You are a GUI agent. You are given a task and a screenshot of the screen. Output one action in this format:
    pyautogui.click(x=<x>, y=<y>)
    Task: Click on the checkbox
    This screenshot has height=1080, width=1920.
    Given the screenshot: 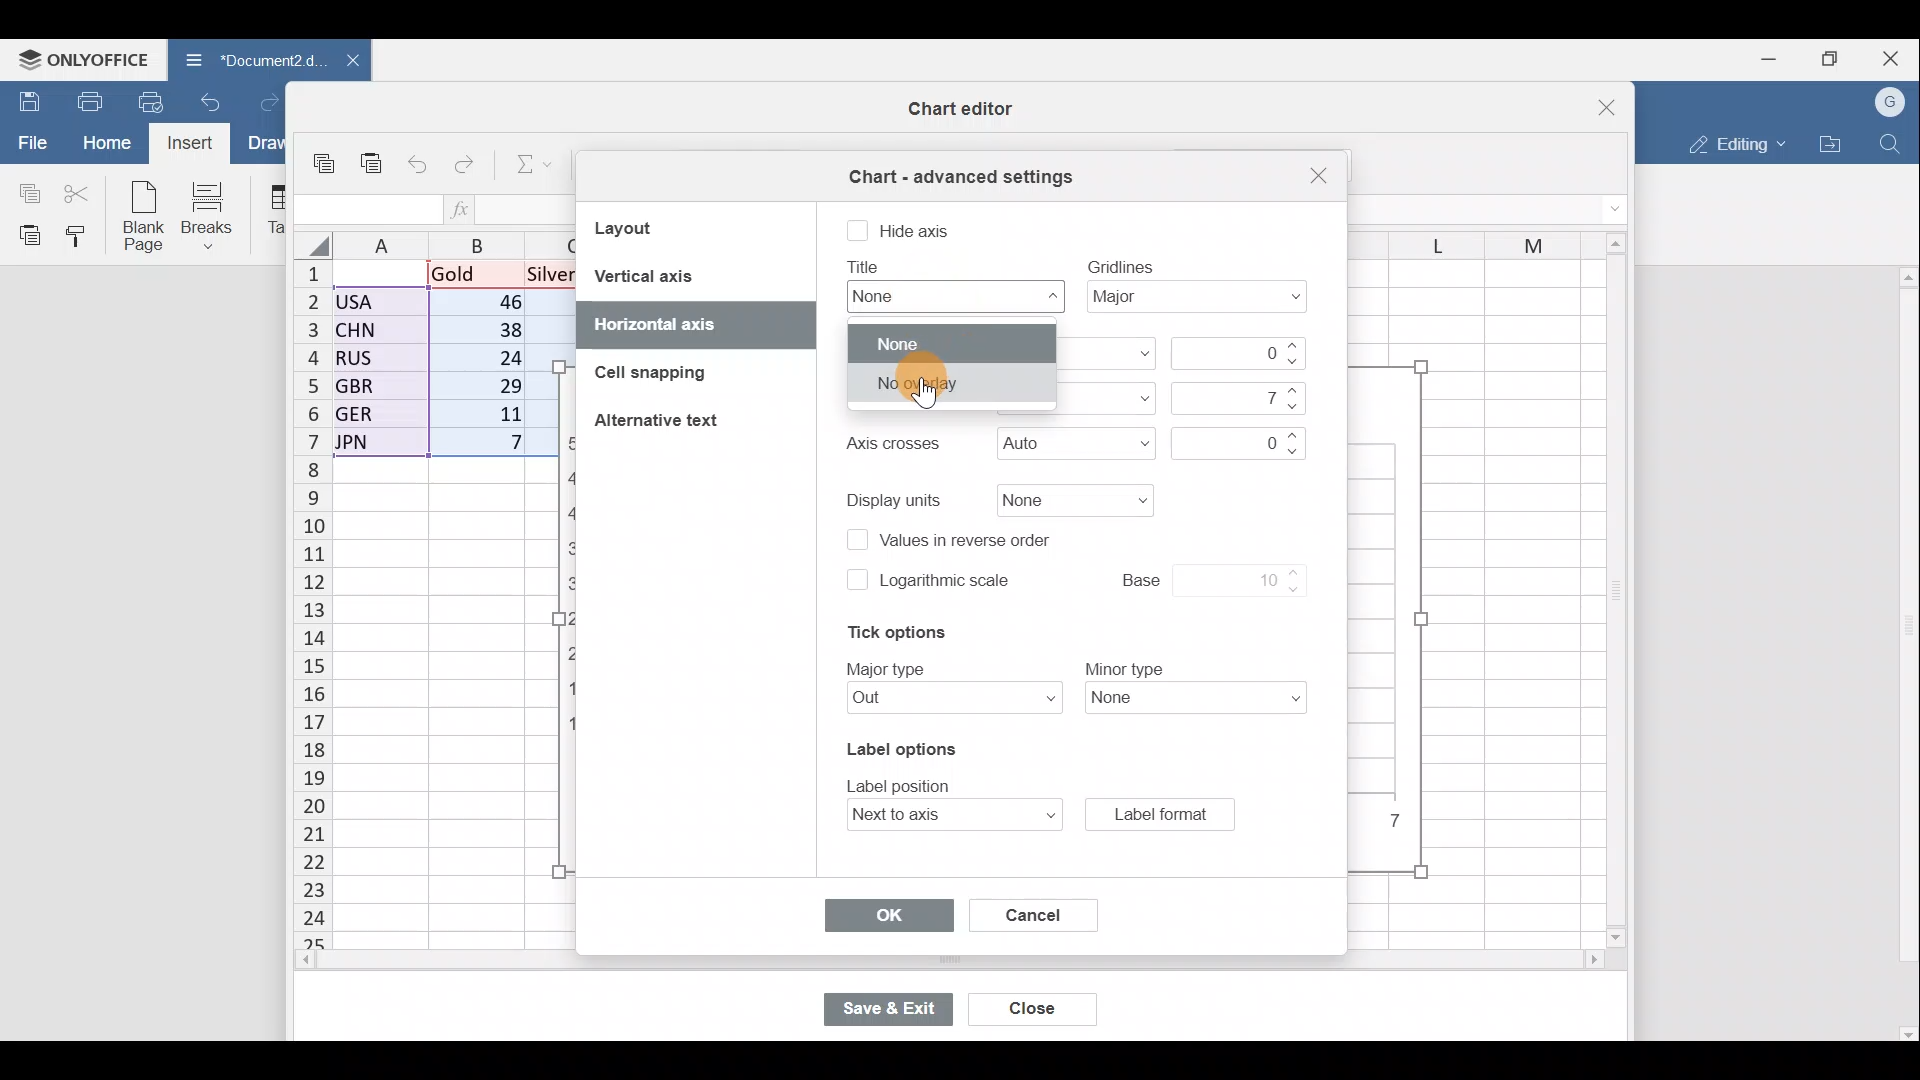 What is the action you would take?
    pyautogui.click(x=857, y=232)
    